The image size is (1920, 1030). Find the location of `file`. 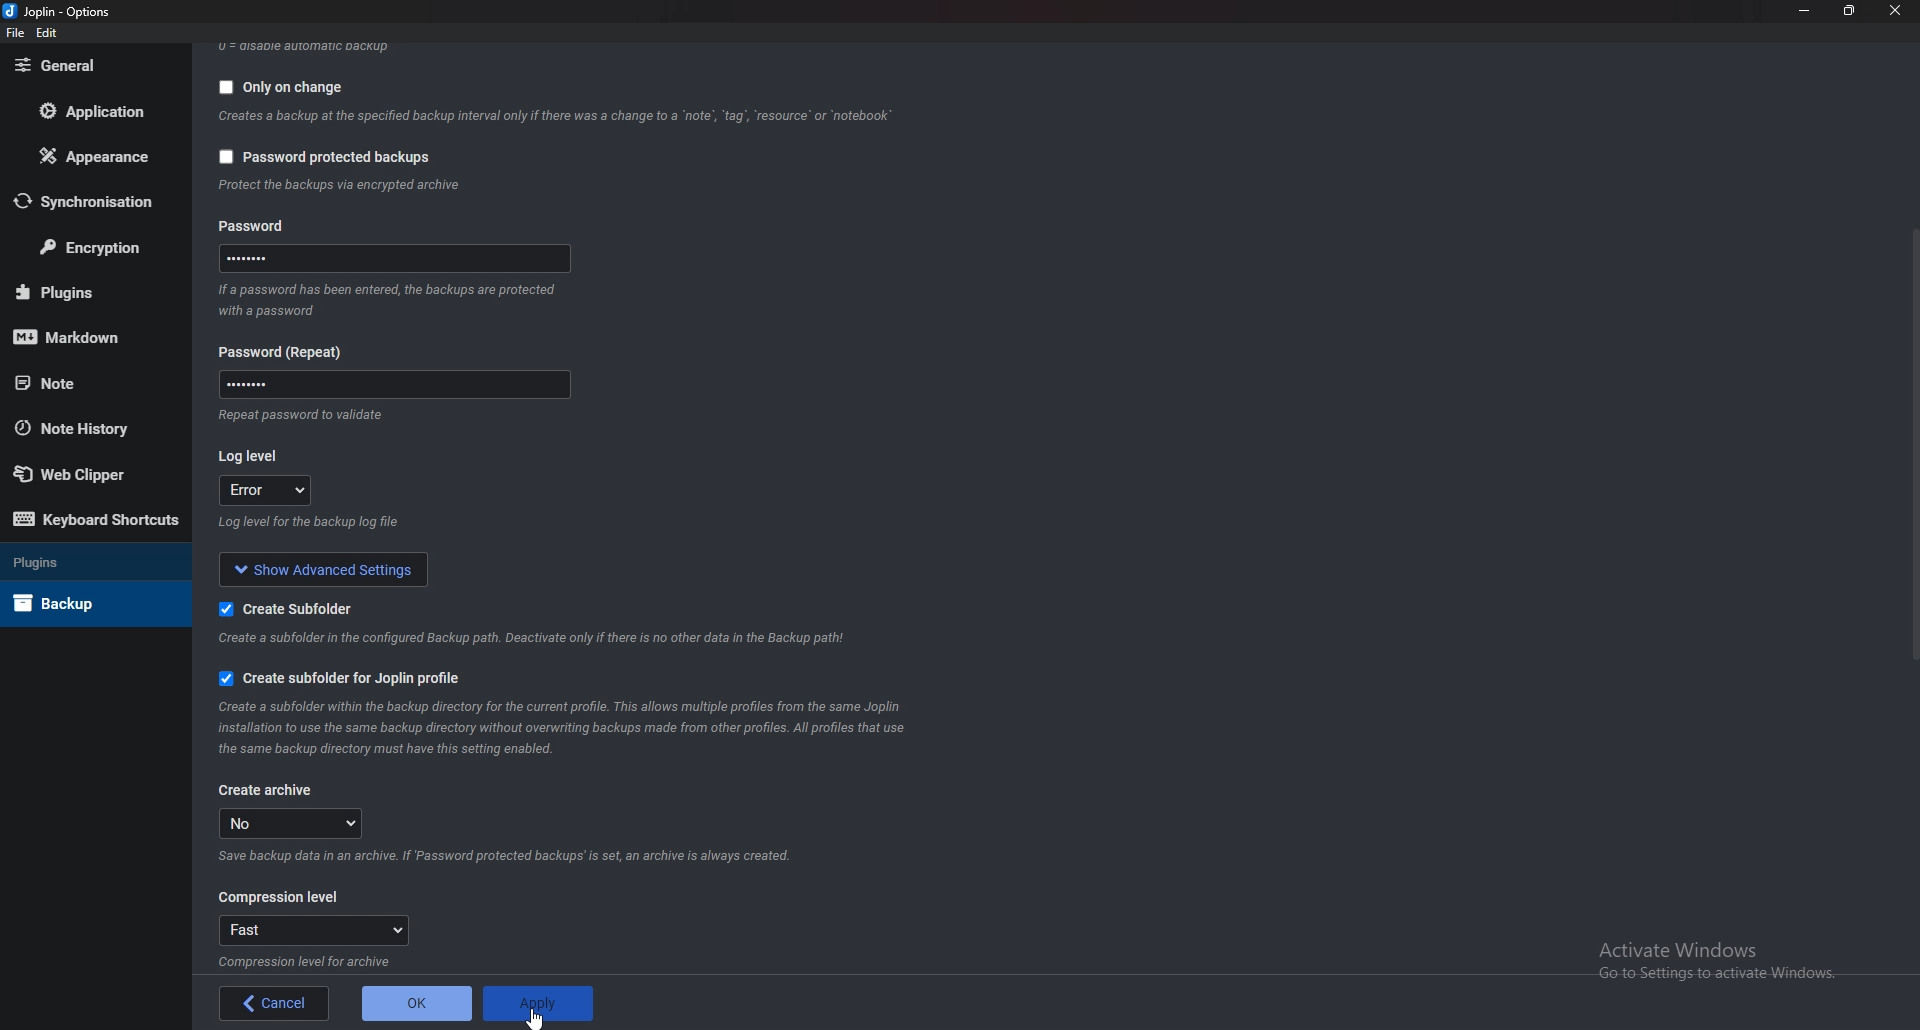

file is located at coordinates (16, 33).